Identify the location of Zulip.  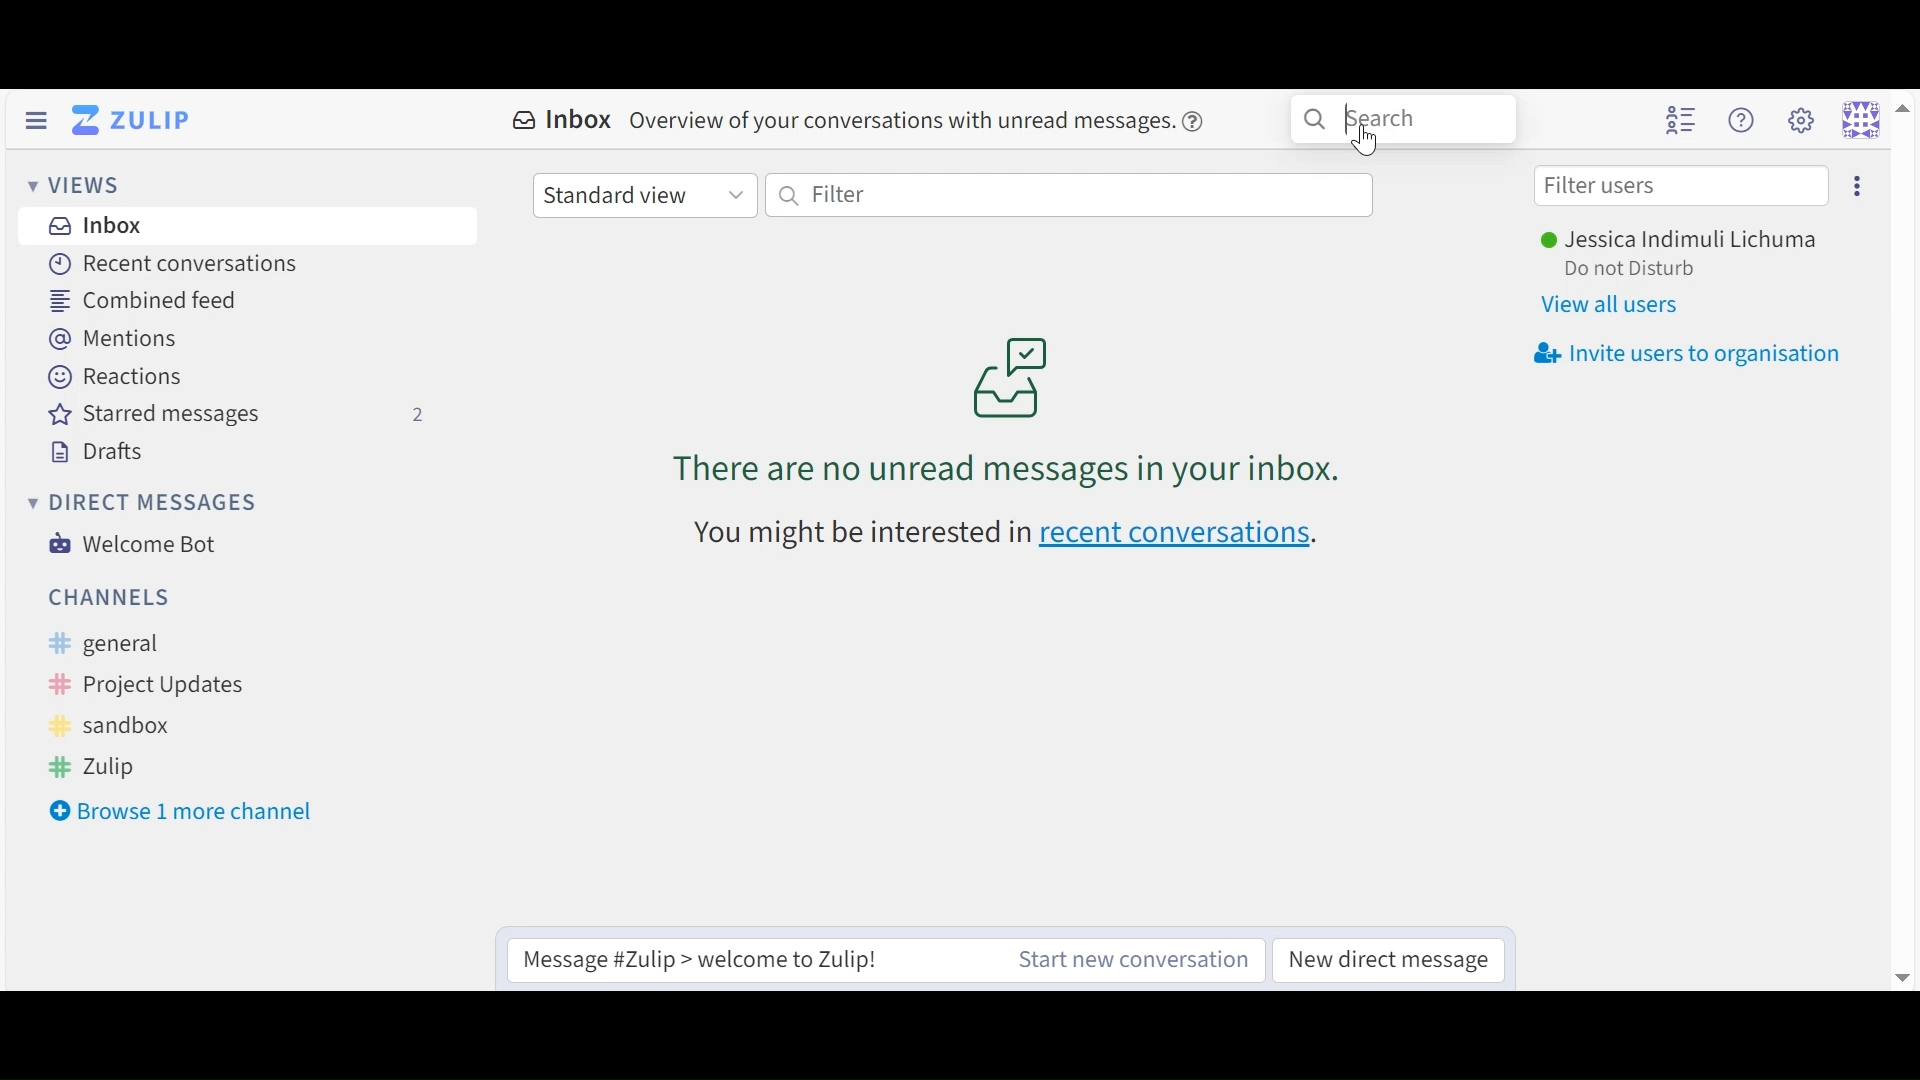
(121, 763).